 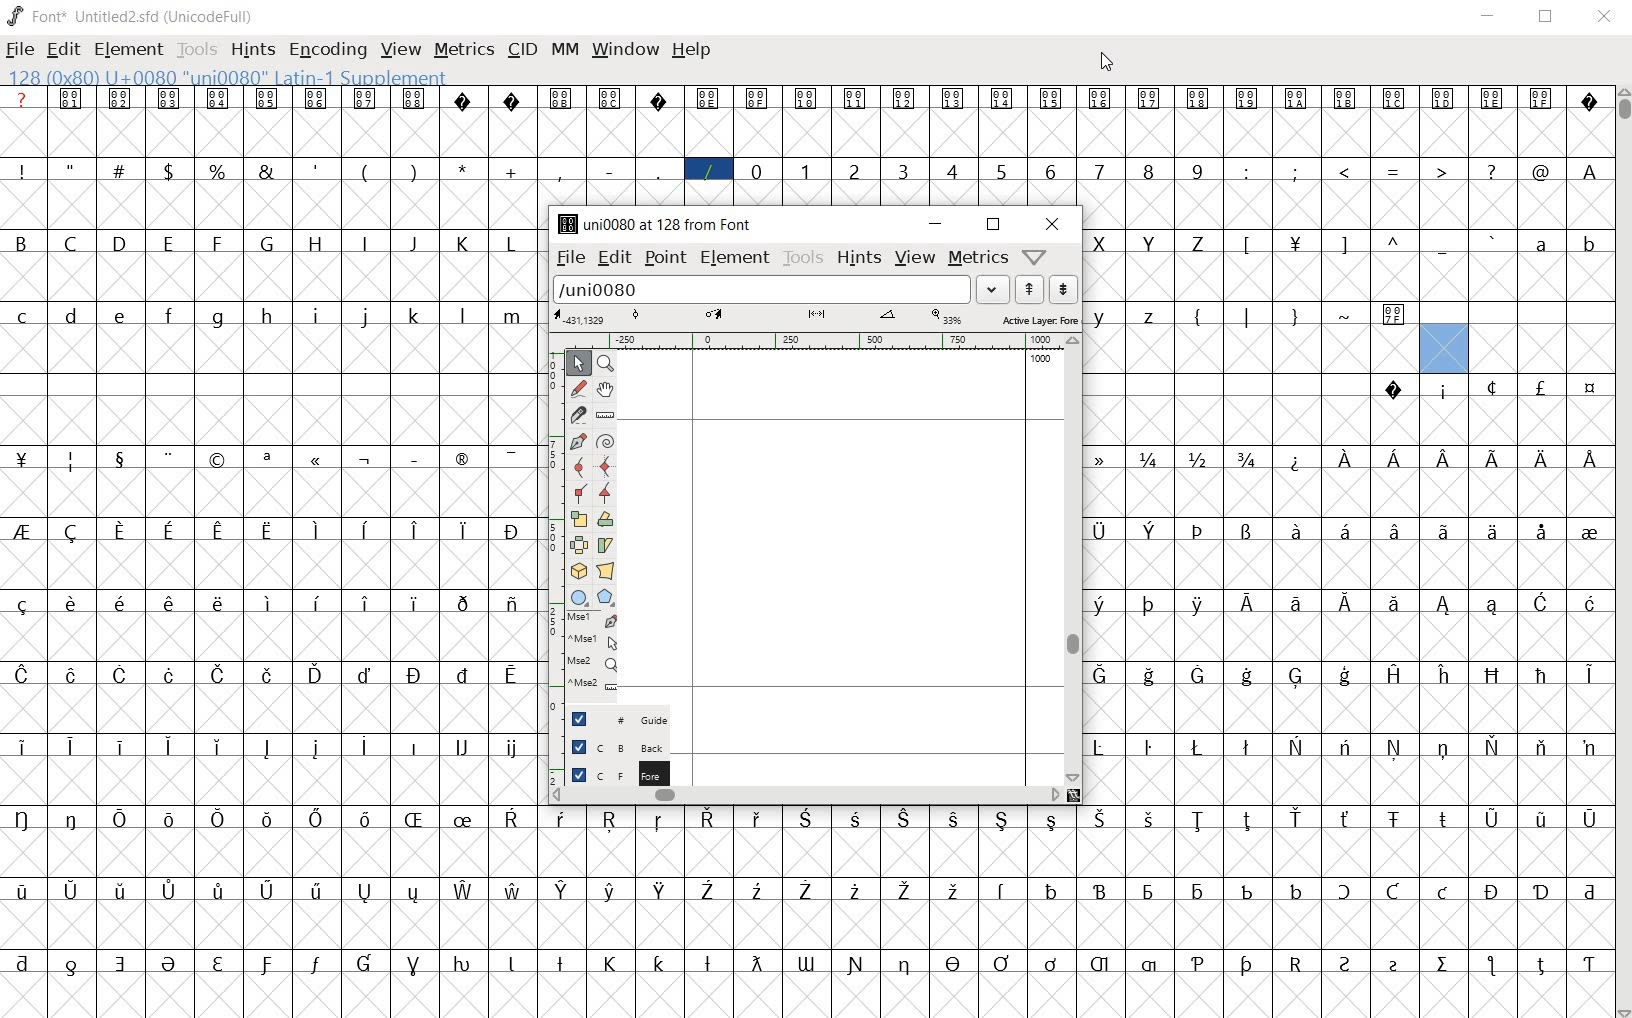 What do you see at coordinates (36, 15) in the screenshot?
I see `FONT` at bounding box center [36, 15].